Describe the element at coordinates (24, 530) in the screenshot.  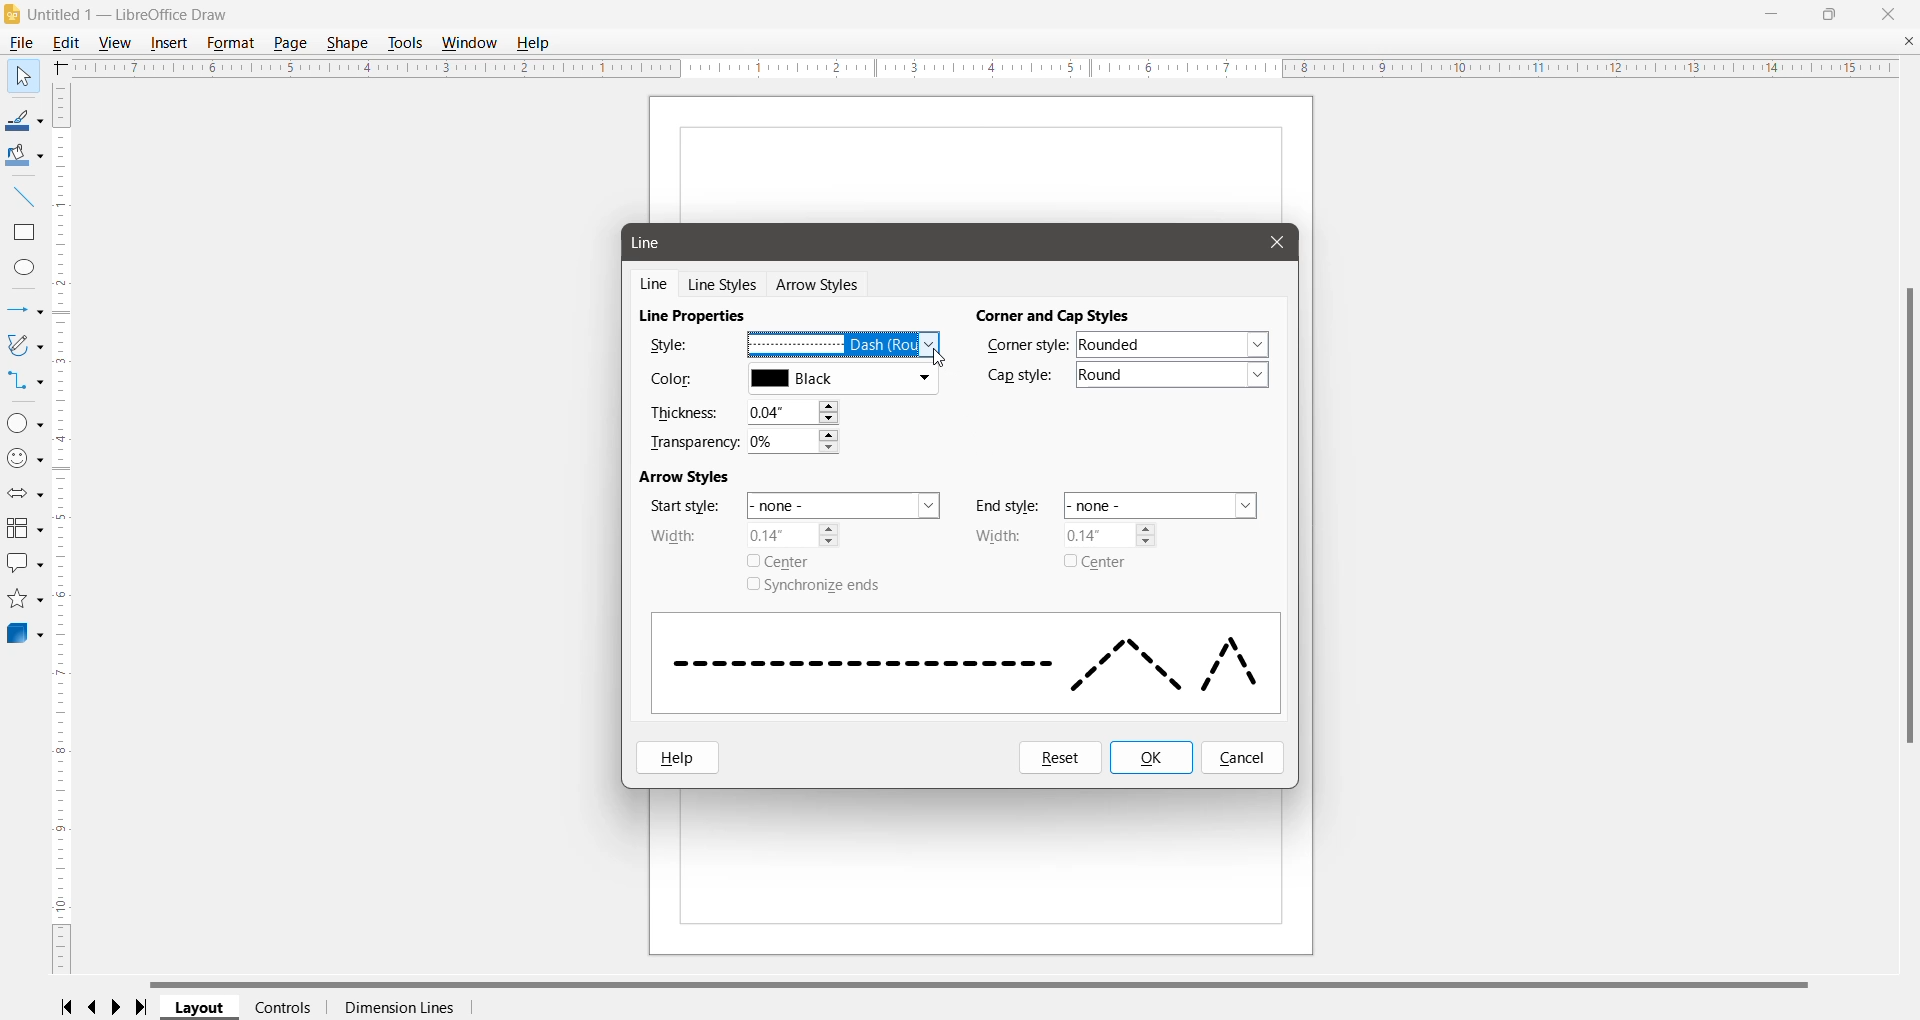
I see `Flowchart` at that location.